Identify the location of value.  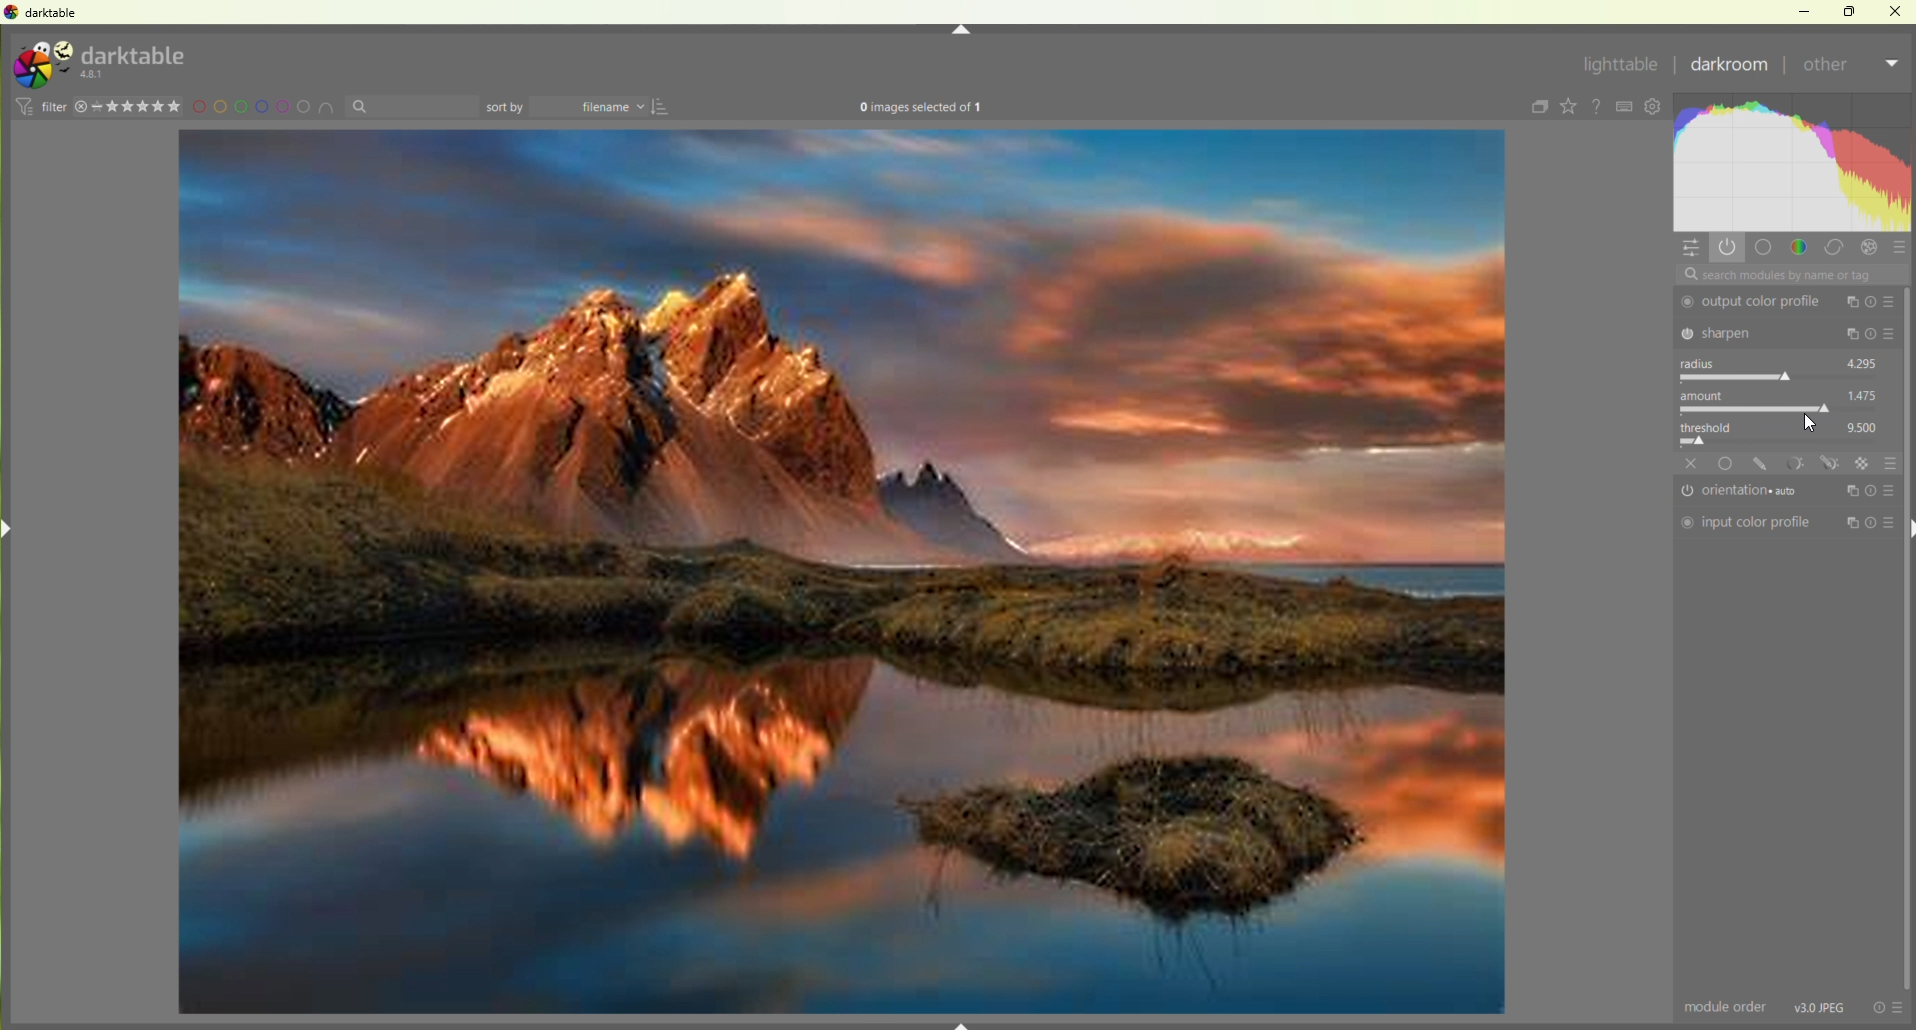
(1864, 394).